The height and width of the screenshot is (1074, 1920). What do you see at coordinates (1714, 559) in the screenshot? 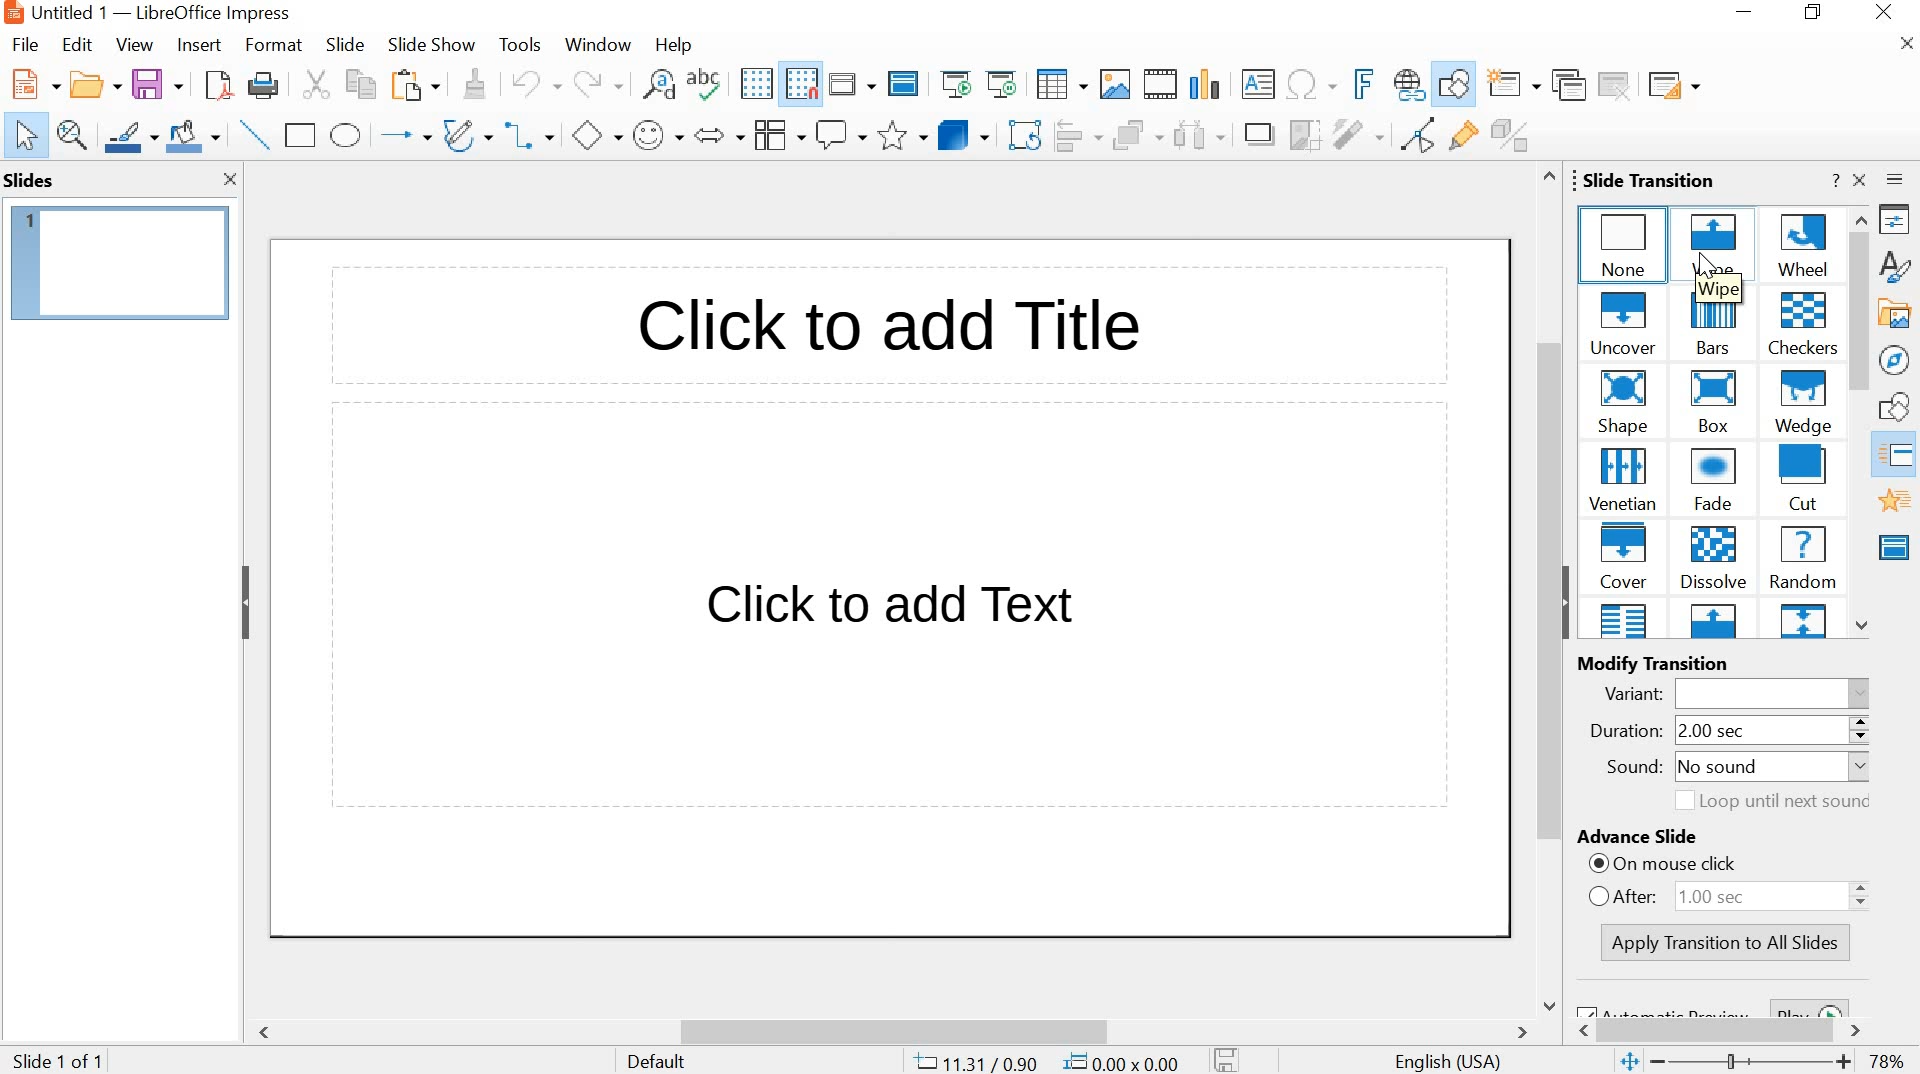
I see `DISSOLVE` at bounding box center [1714, 559].